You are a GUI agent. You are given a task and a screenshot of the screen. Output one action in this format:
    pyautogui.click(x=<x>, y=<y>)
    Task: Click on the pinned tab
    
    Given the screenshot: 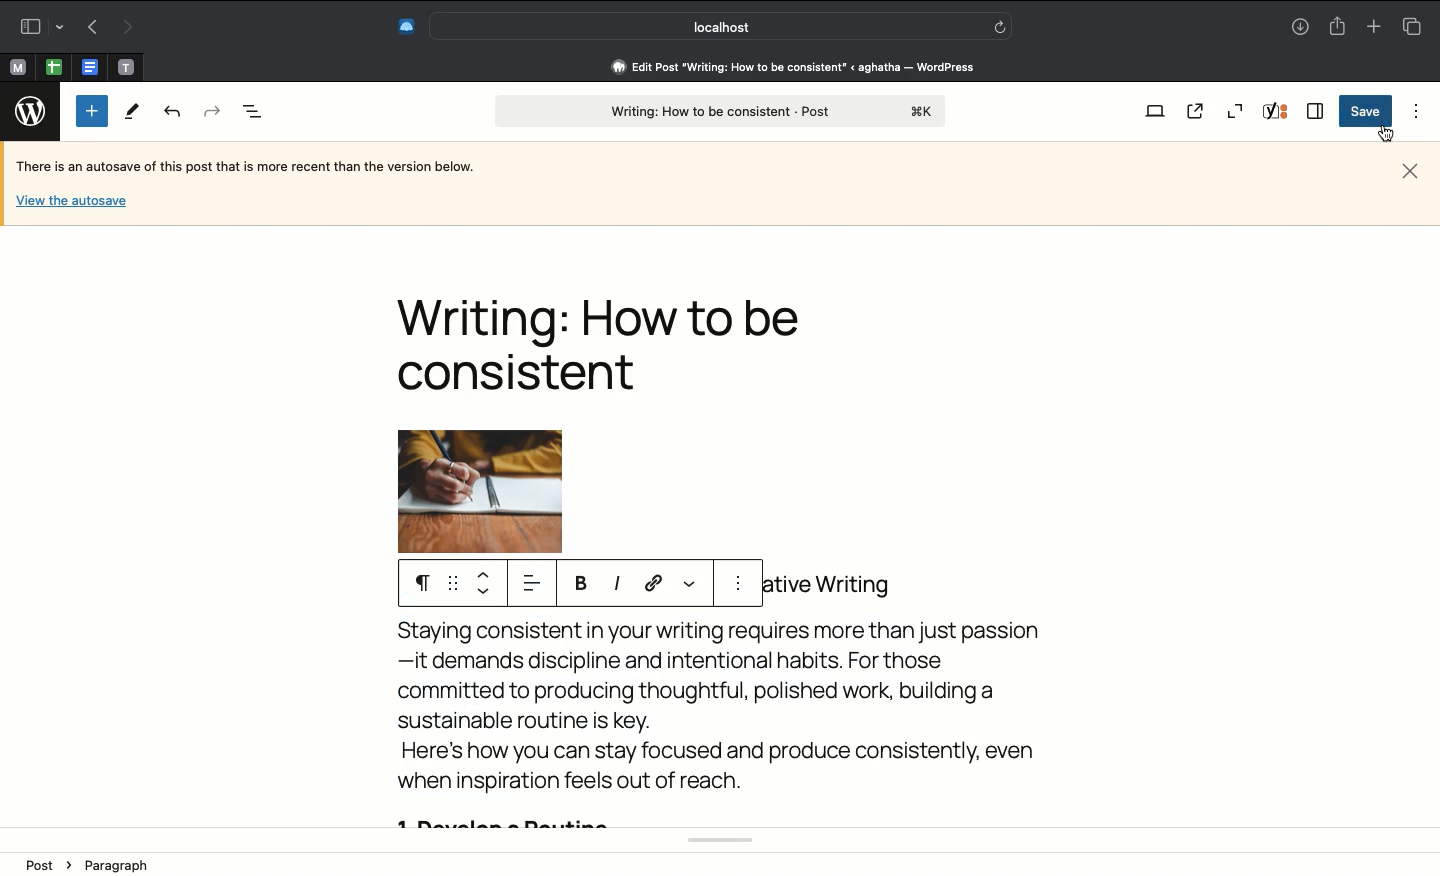 What is the action you would take?
    pyautogui.click(x=16, y=65)
    